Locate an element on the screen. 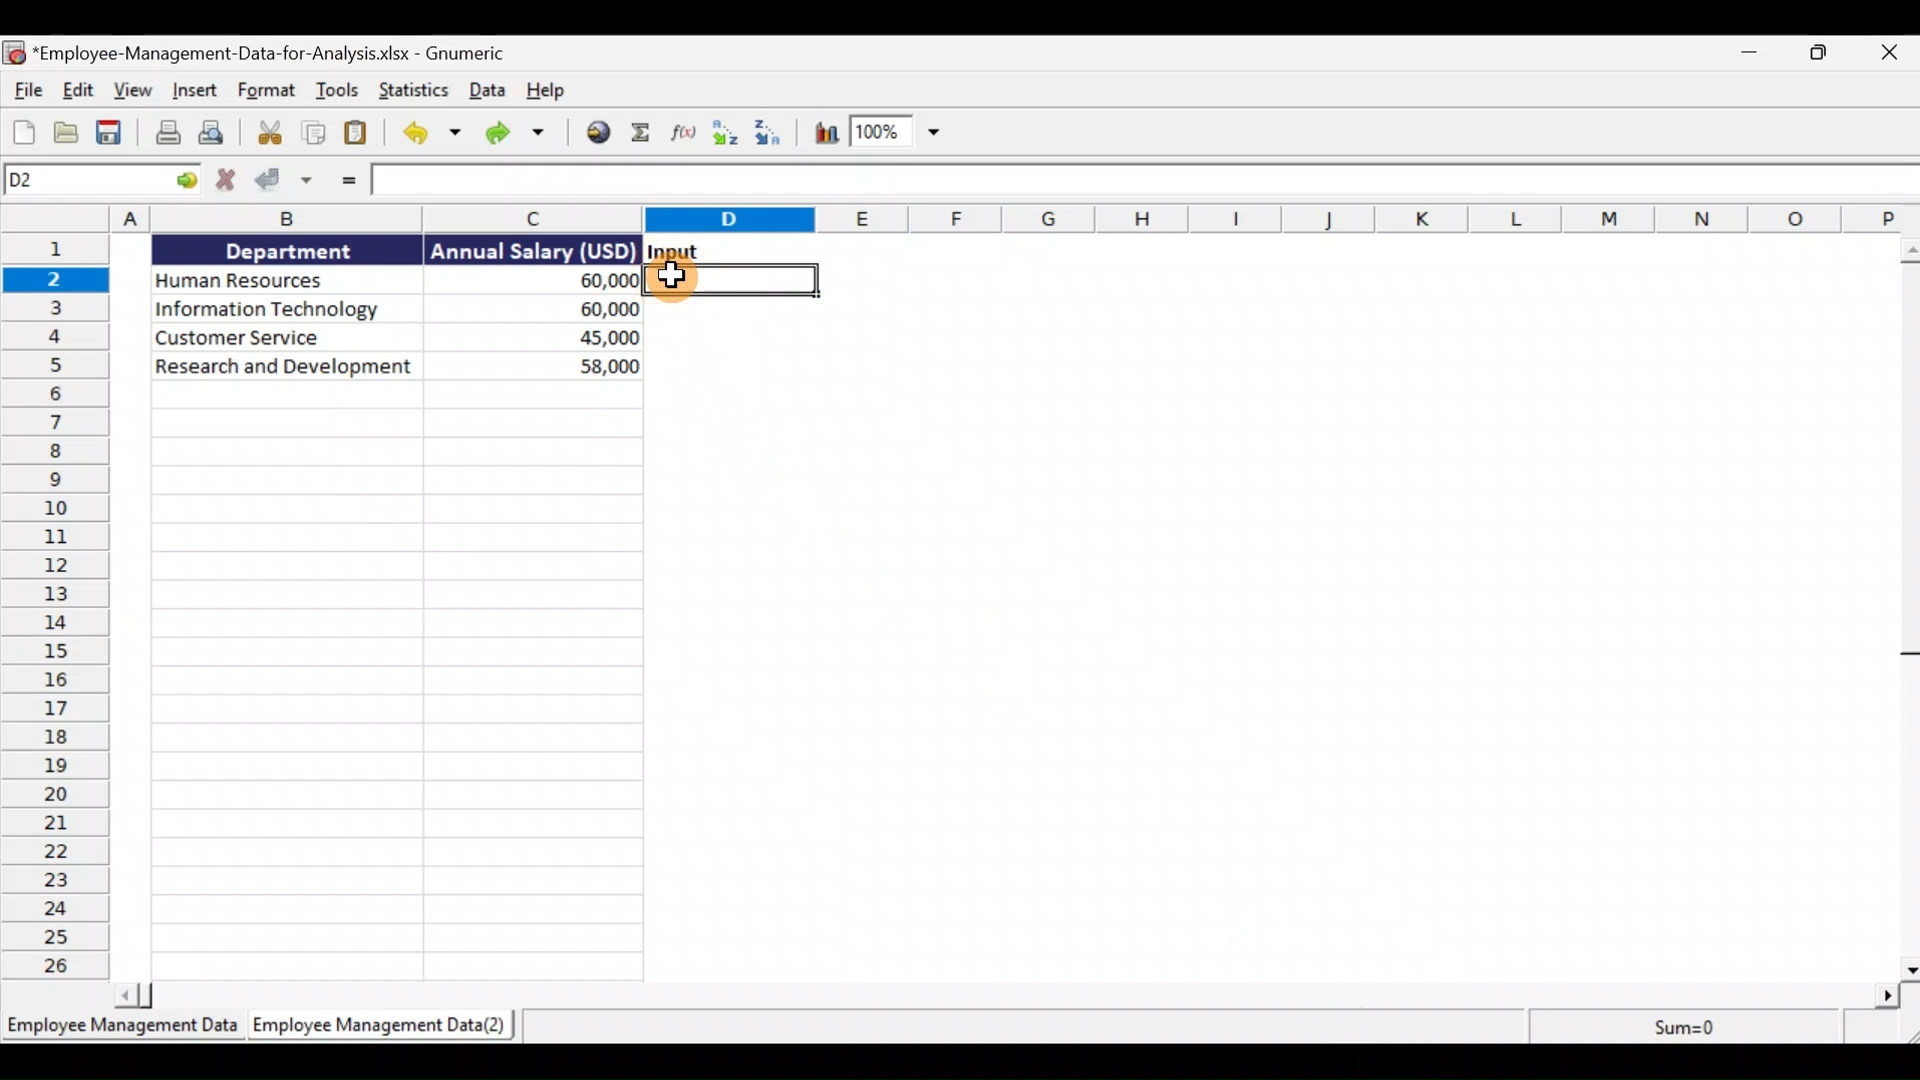 This screenshot has height=1080, width=1920. Columns is located at coordinates (964, 216).